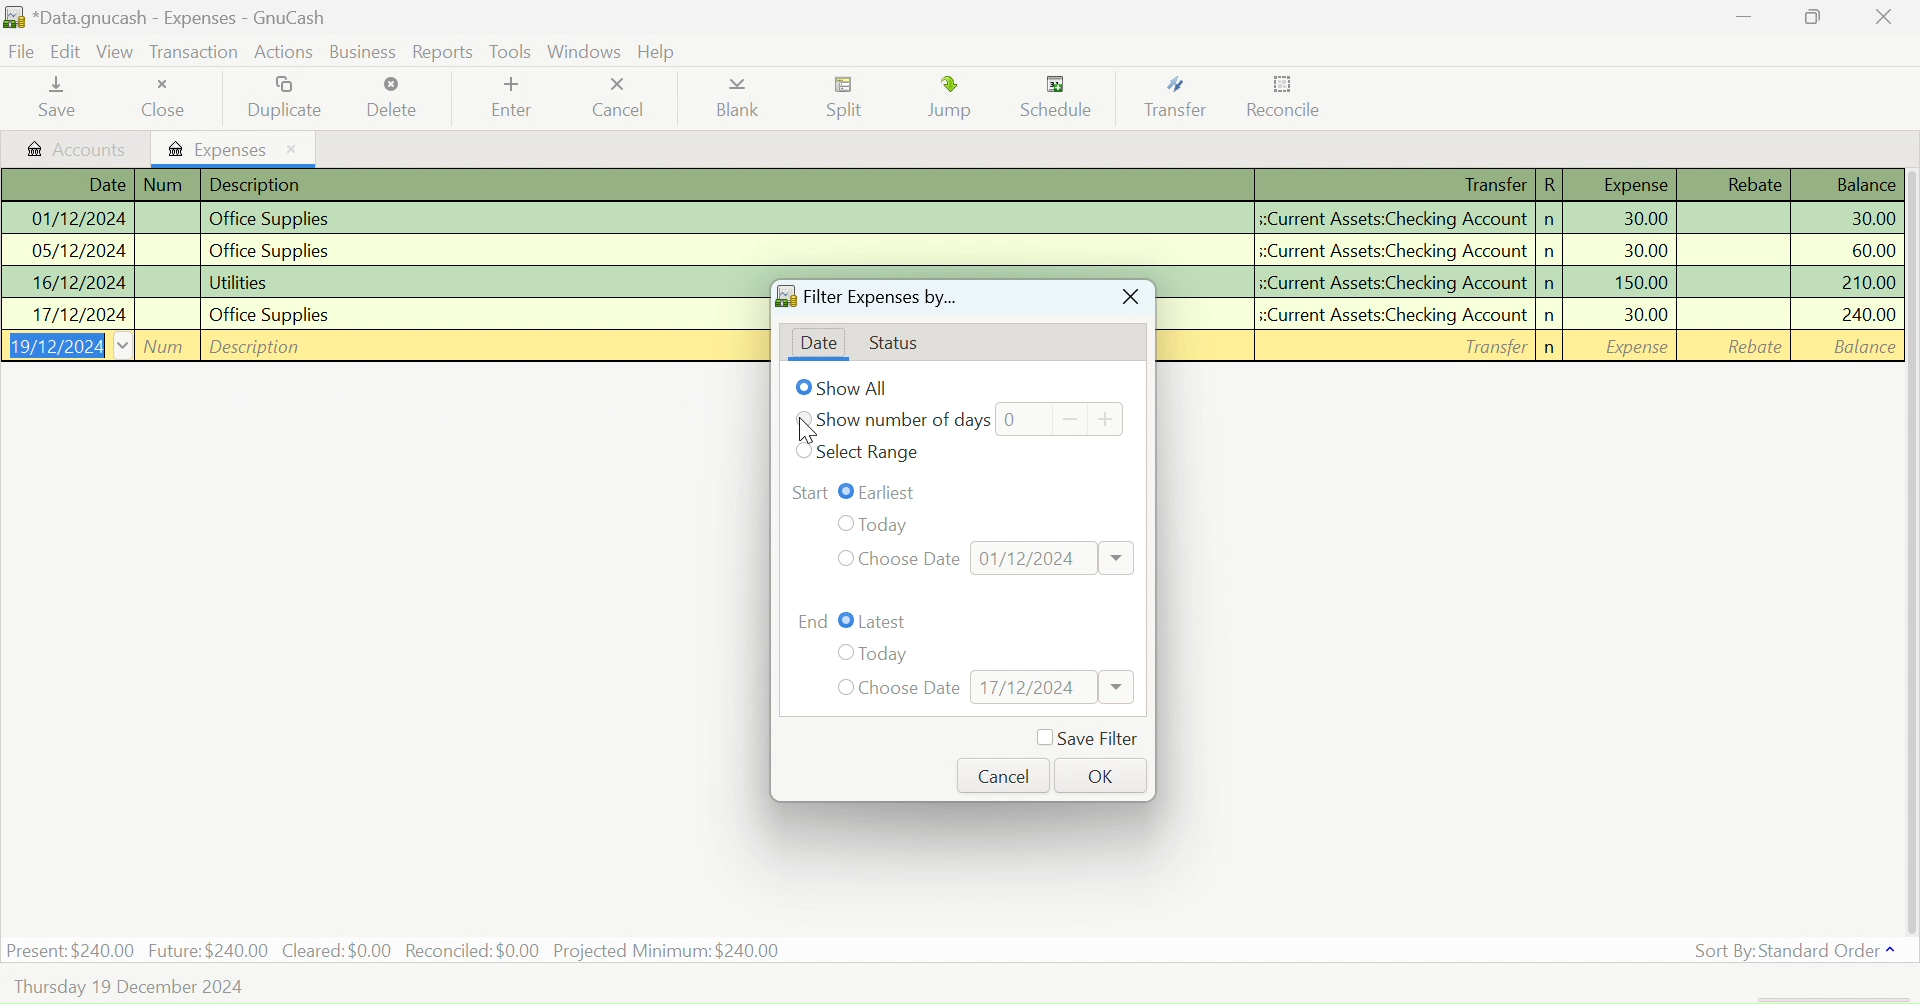 The width and height of the screenshot is (1920, 1004). Describe the element at coordinates (617, 98) in the screenshot. I see `Cancel` at that location.